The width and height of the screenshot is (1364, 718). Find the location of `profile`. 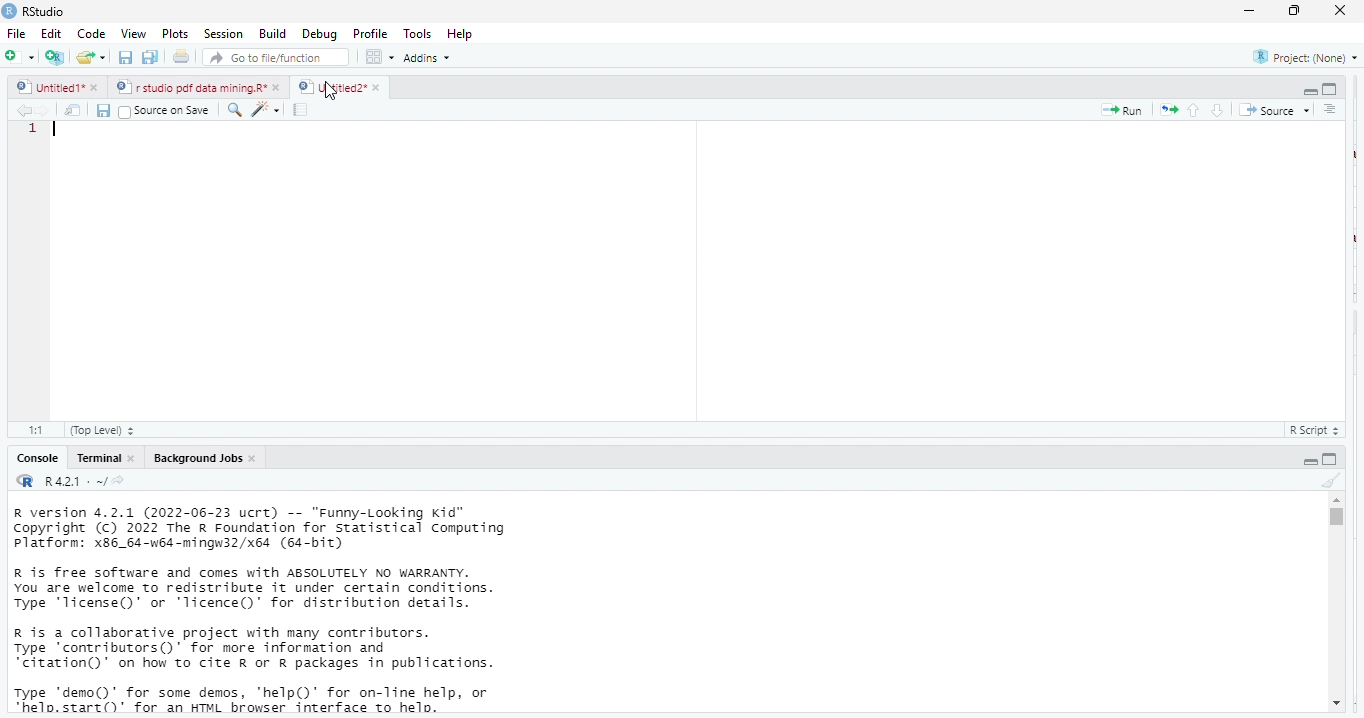

profile is located at coordinates (370, 32).